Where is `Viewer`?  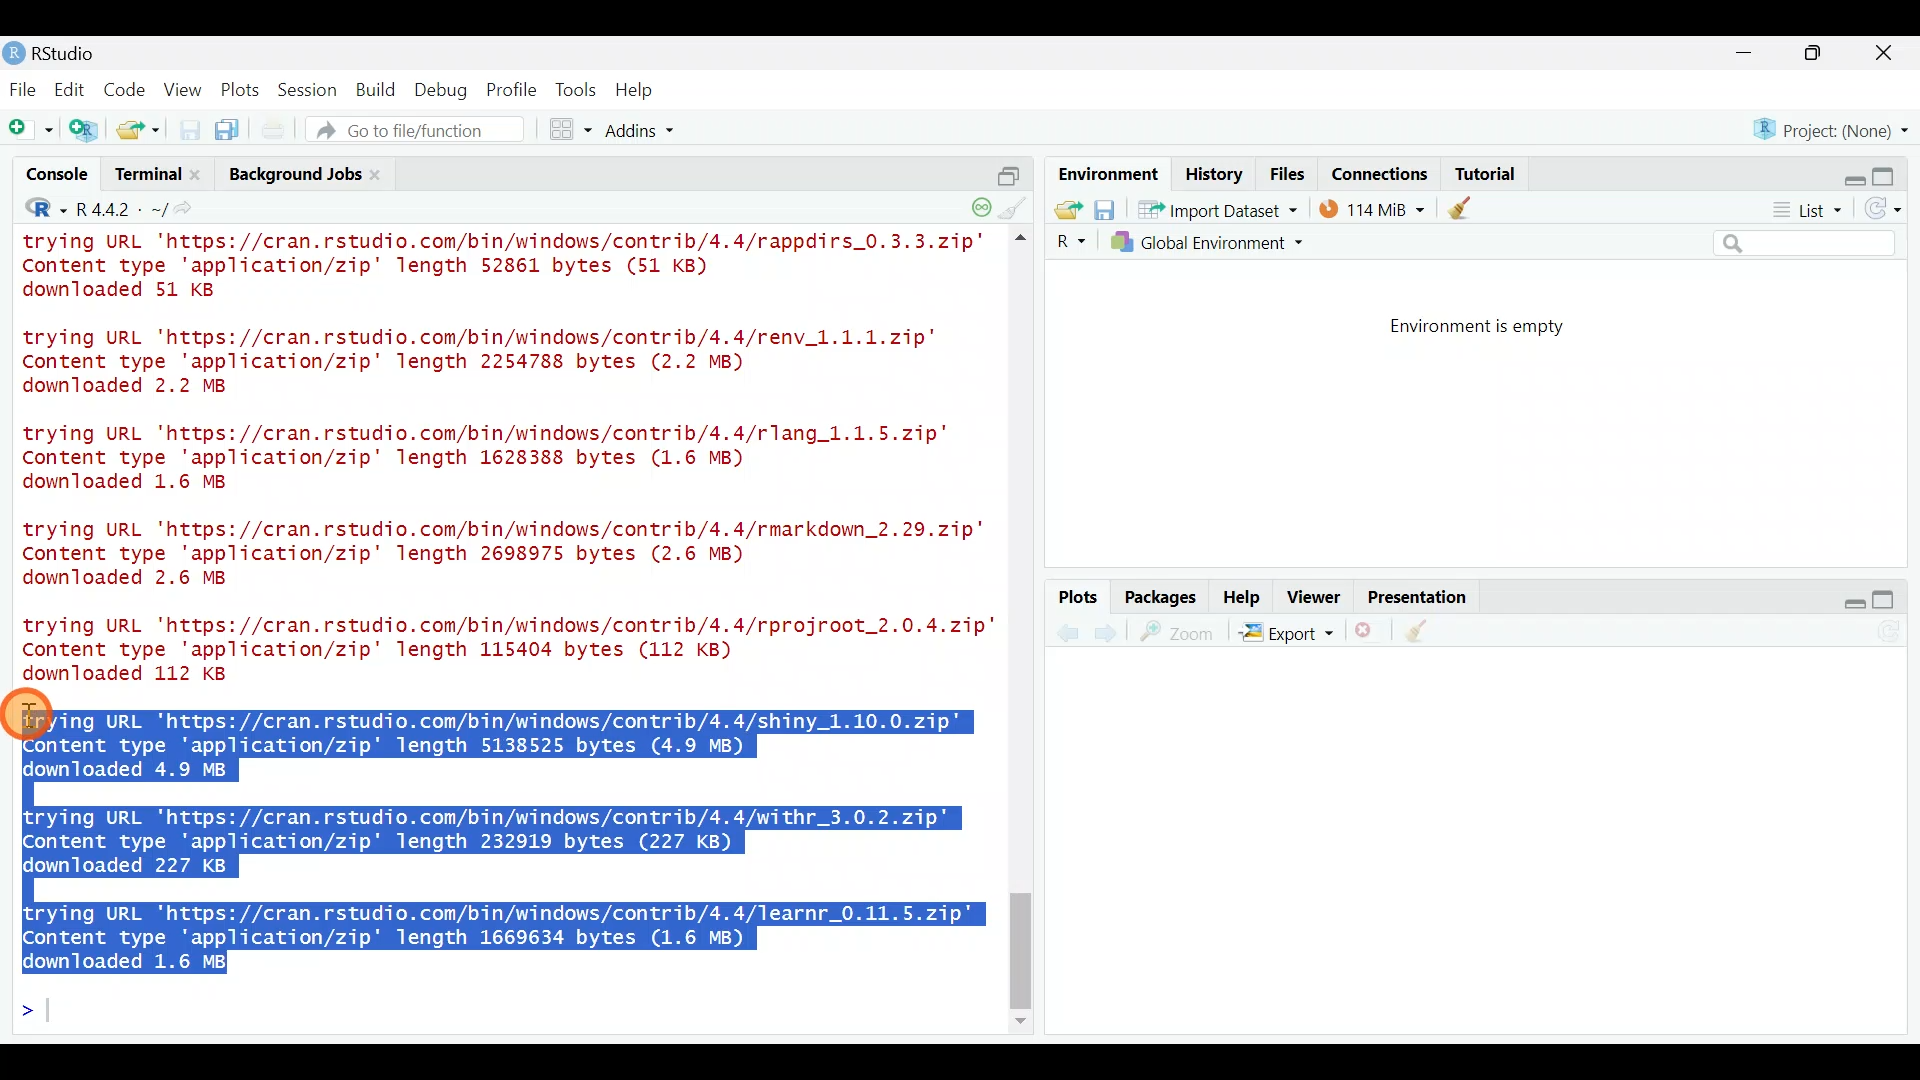
Viewer is located at coordinates (1314, 599).